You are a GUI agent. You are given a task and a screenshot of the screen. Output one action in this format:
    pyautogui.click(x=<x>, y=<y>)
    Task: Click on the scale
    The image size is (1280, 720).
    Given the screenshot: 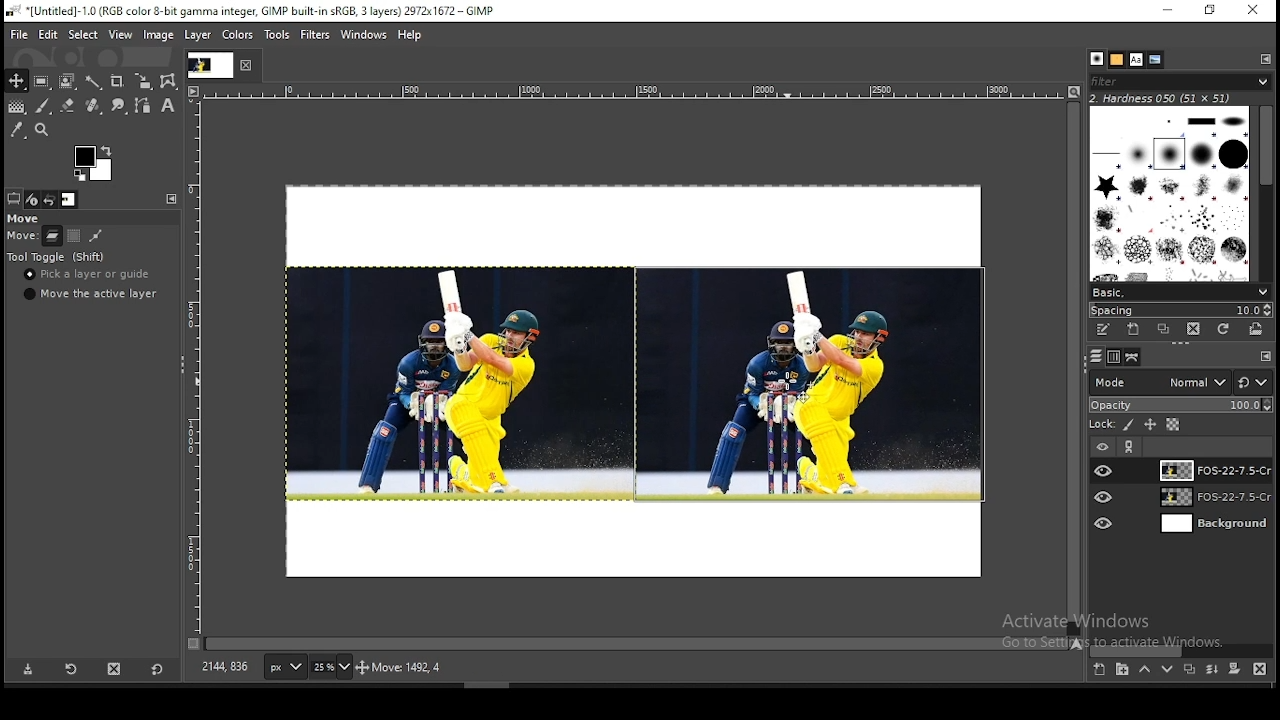 What is the action you would take?
    pyautogui.click(x=196, y=366)
    